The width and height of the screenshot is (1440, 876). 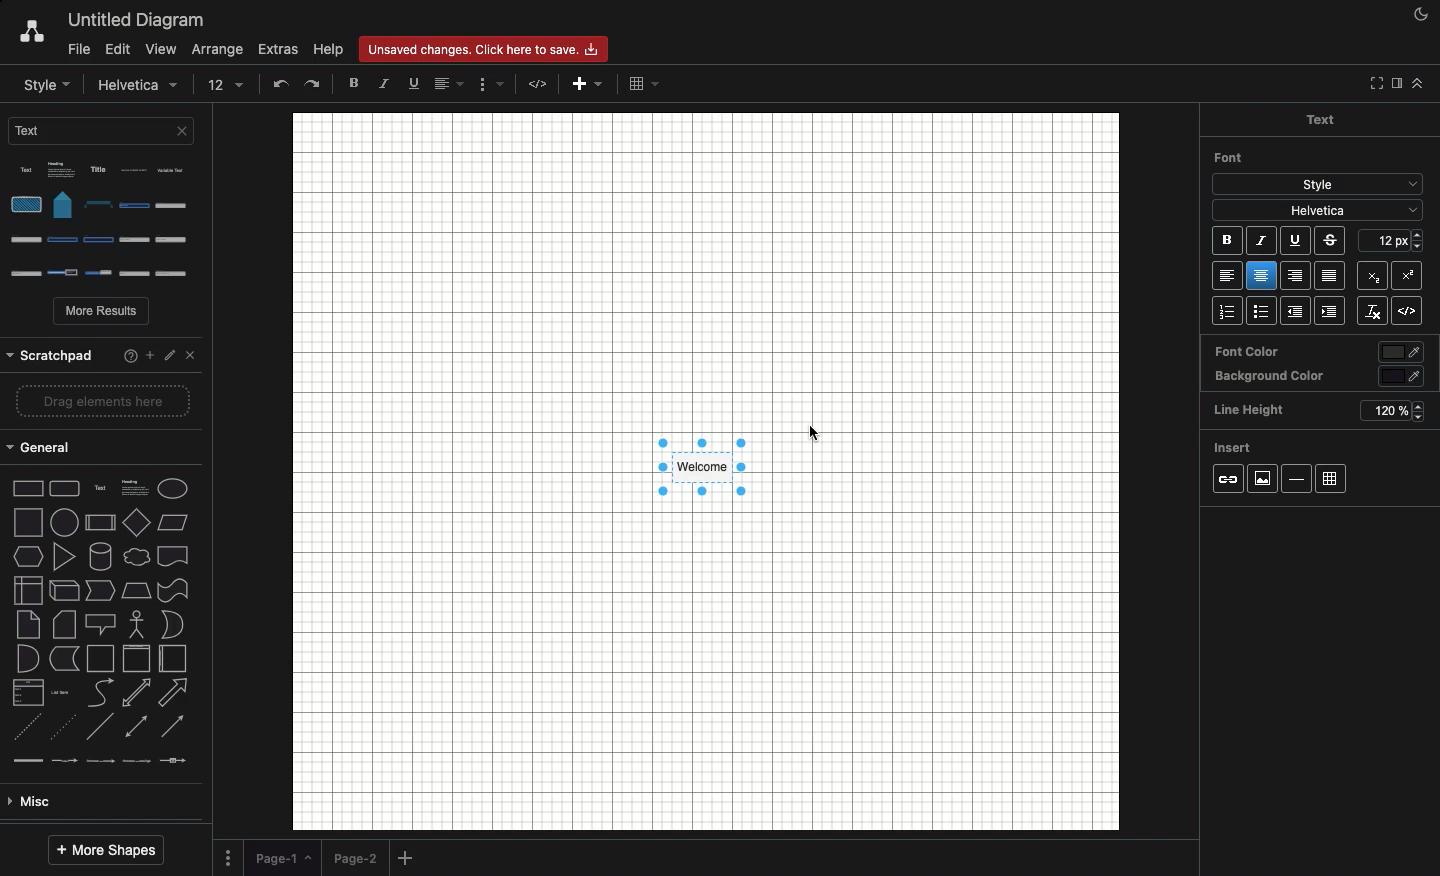 I want to click on Duplicate, so click(x=492, y=85).